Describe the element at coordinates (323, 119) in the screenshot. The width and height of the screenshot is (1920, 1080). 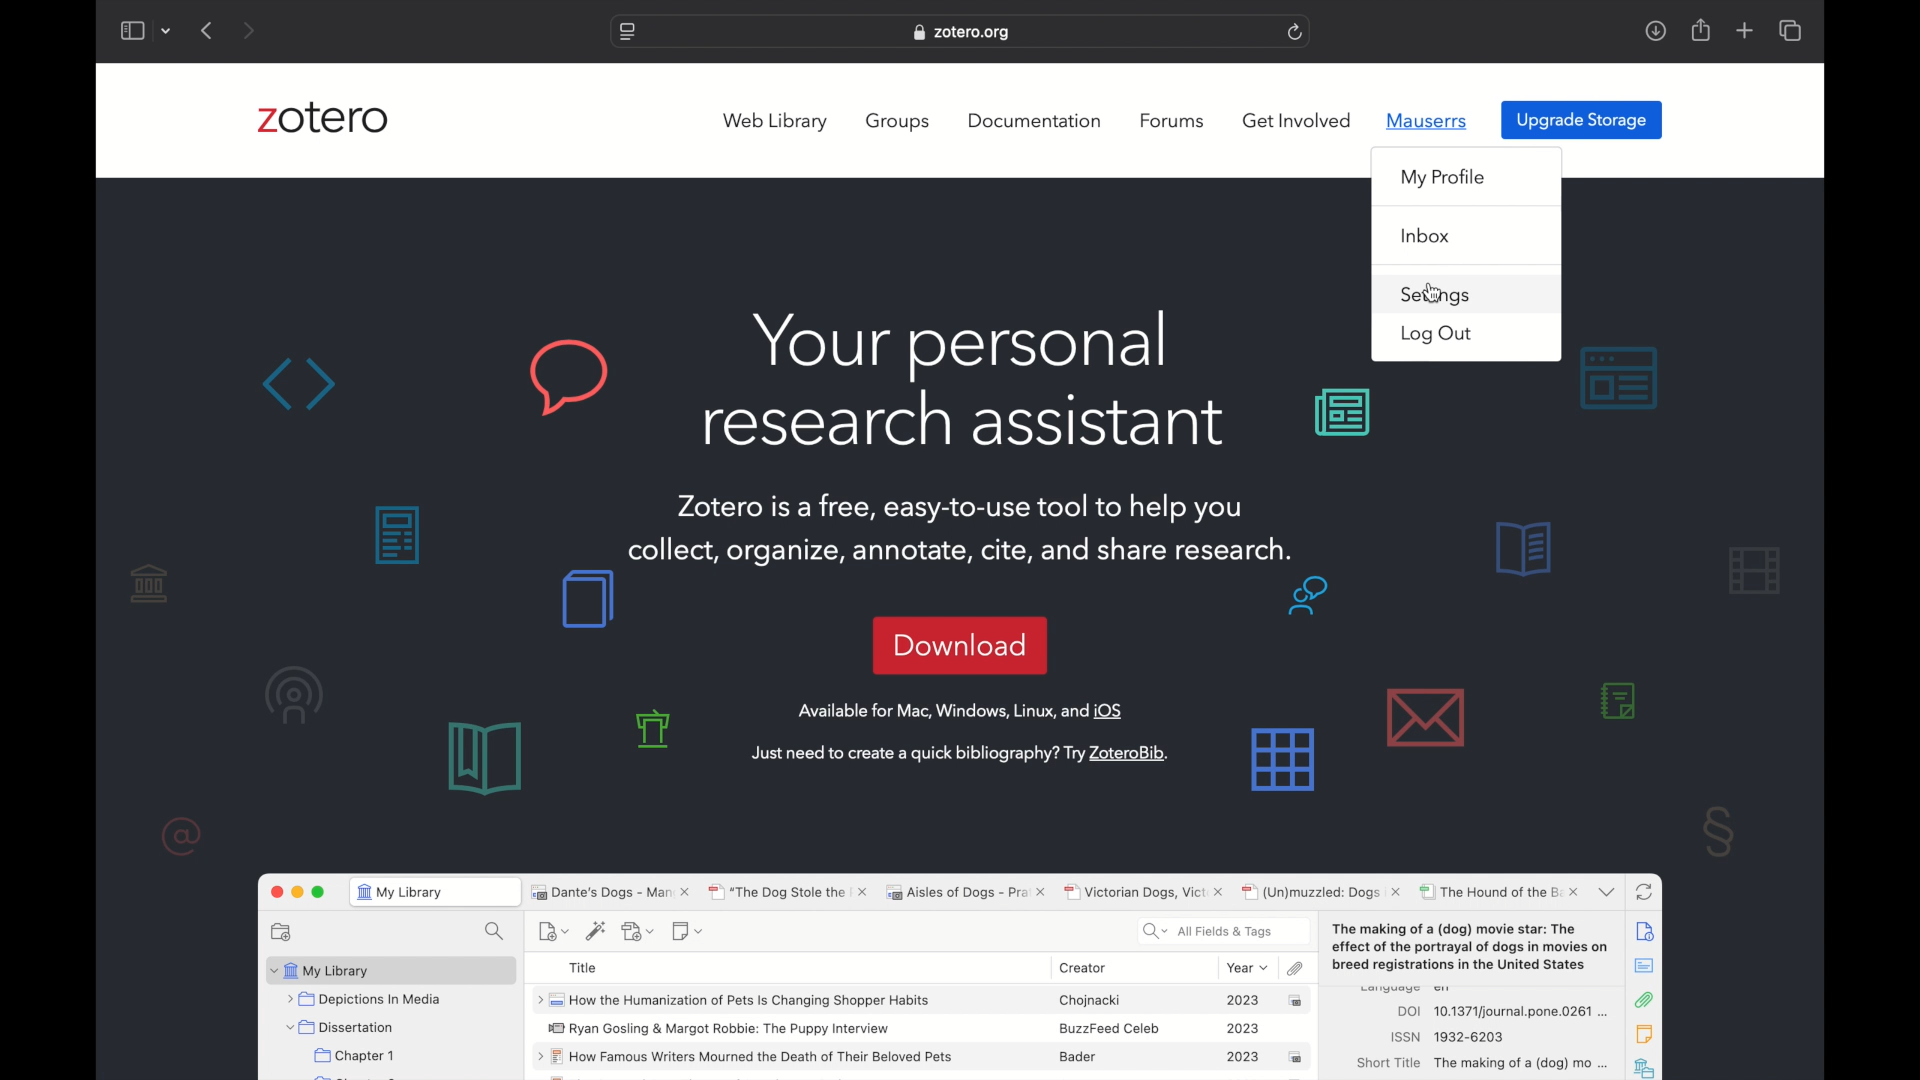
I see `zotero` at that location.